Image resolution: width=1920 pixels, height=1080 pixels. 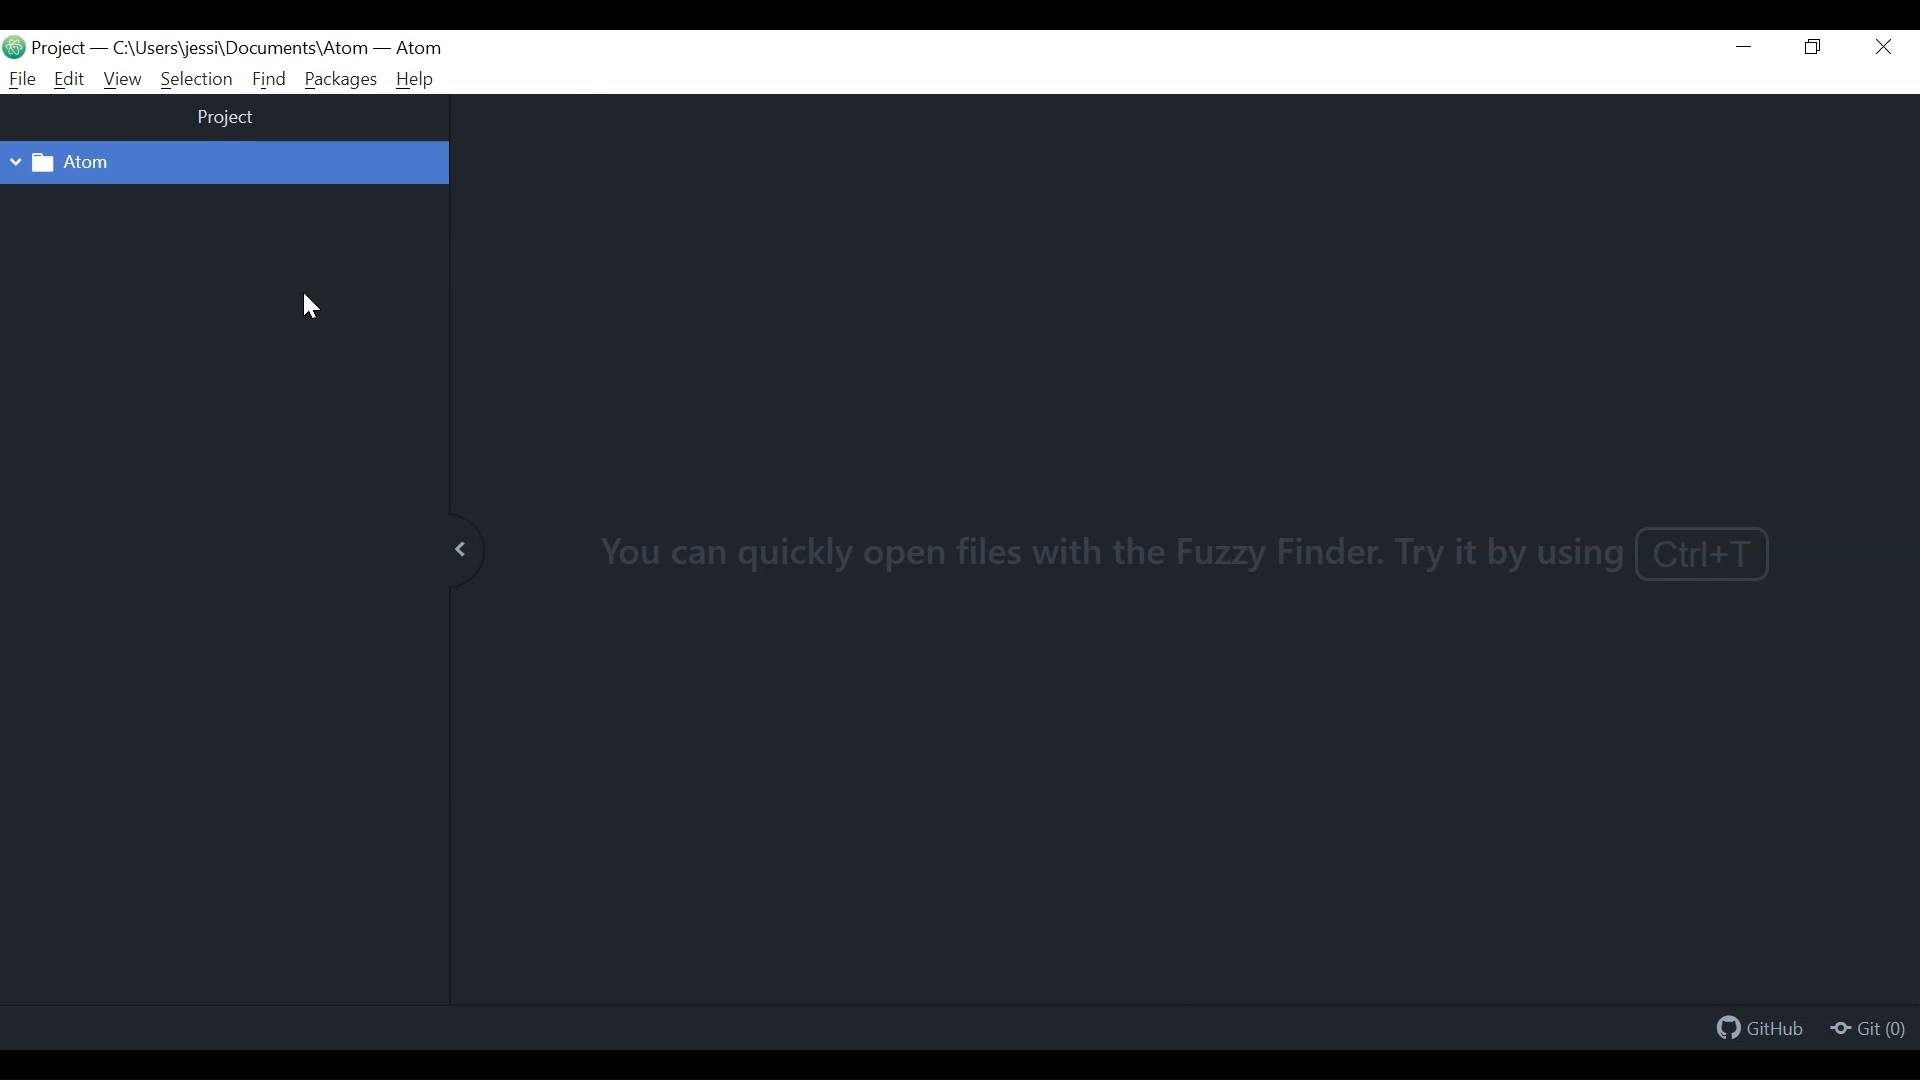 I want to click on you can quickly open files with the fuzzy finder. try it by using Ctrl+T, so click(x=1182, y=554).